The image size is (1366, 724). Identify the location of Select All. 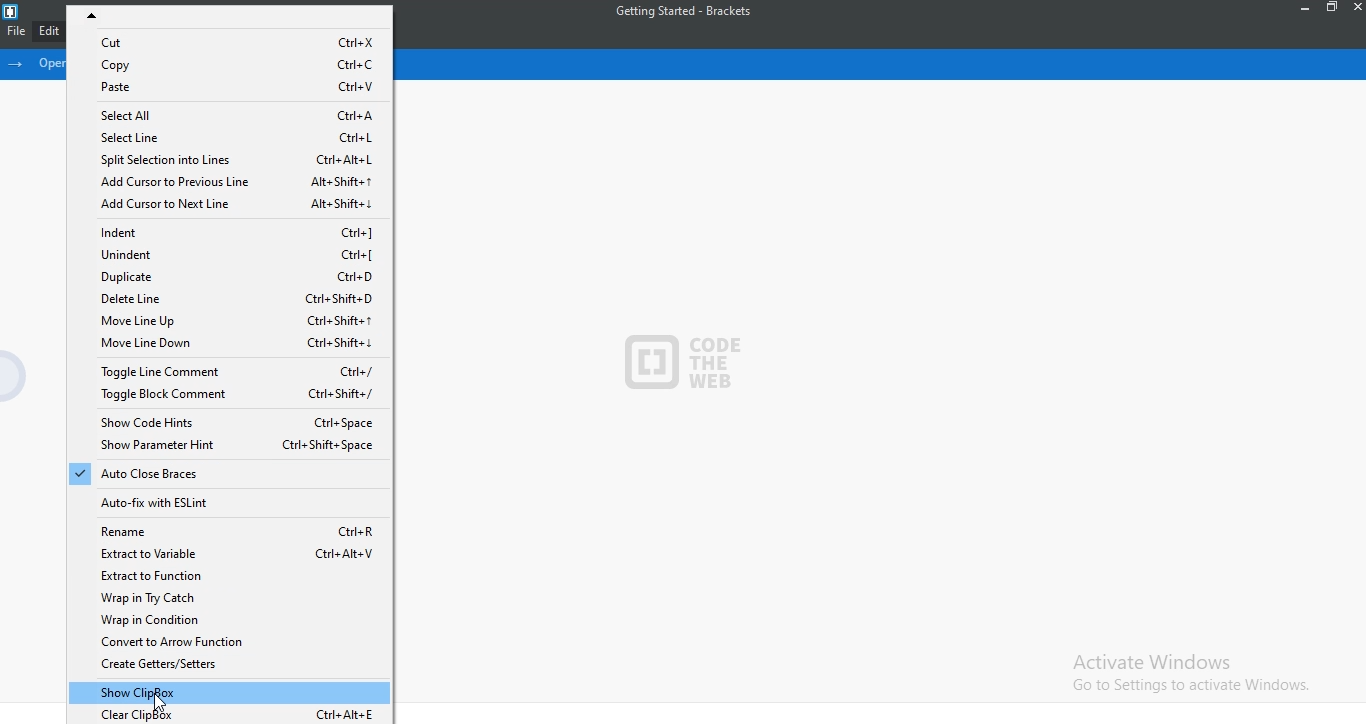
(229, 113).